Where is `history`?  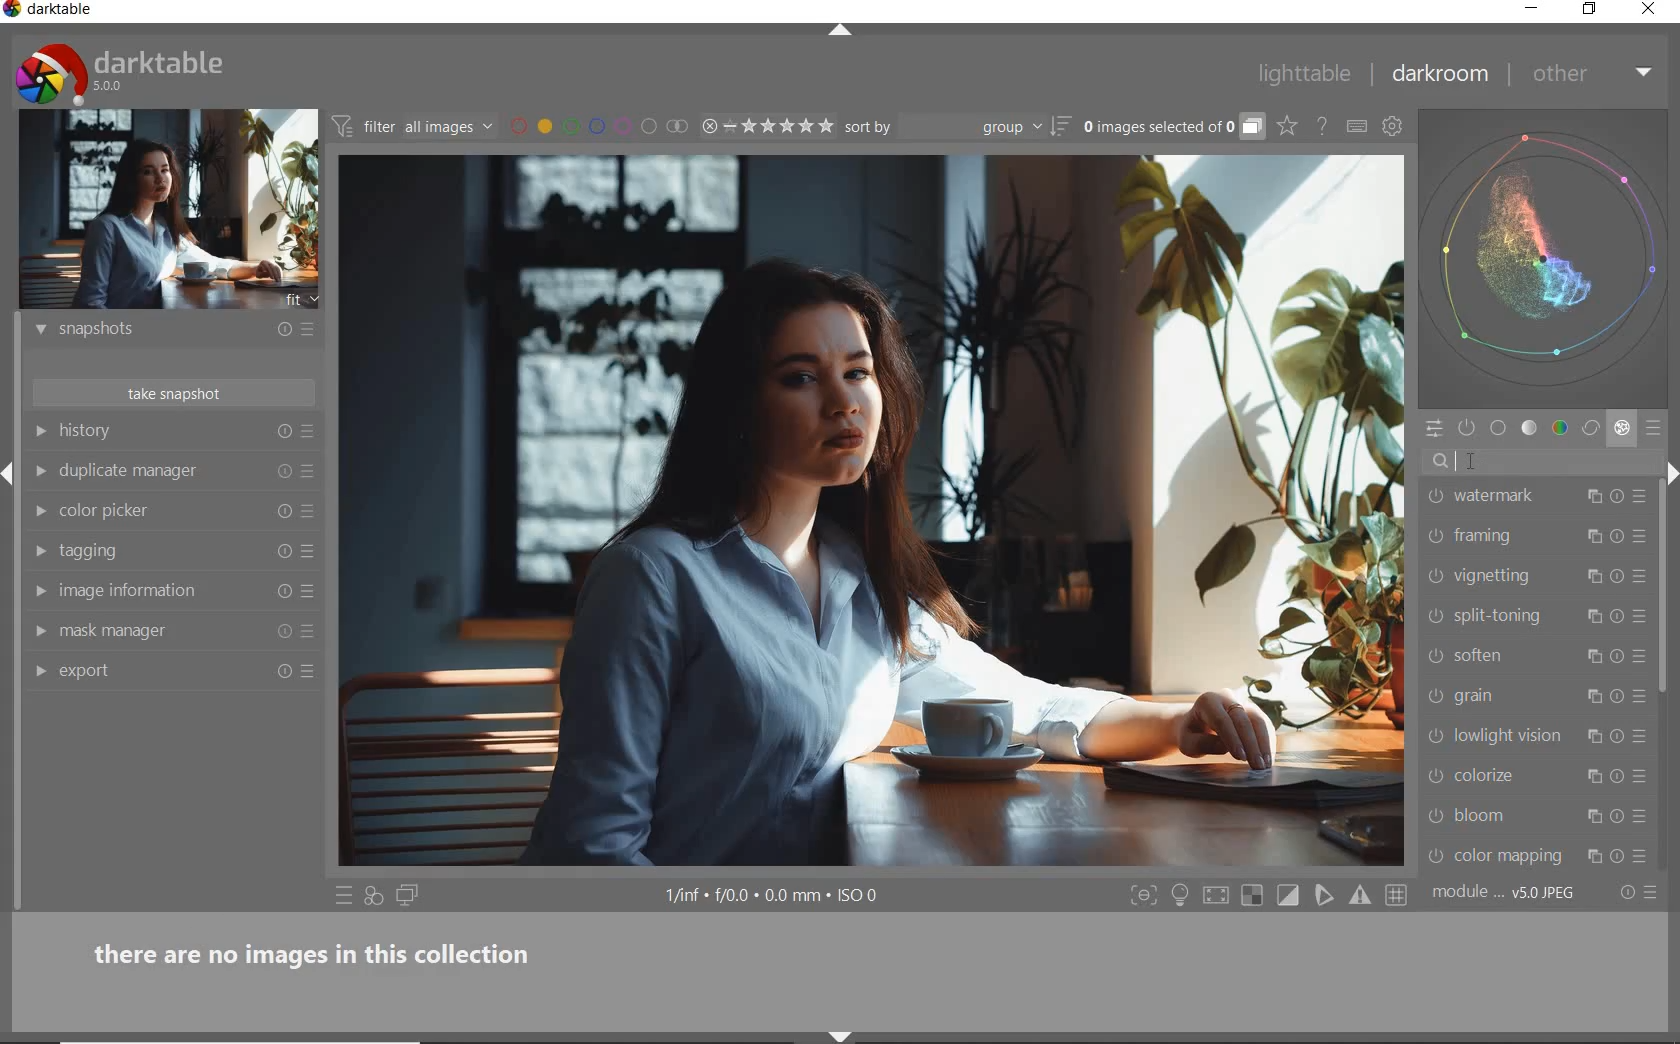
history is located at coordinates (145, 429).